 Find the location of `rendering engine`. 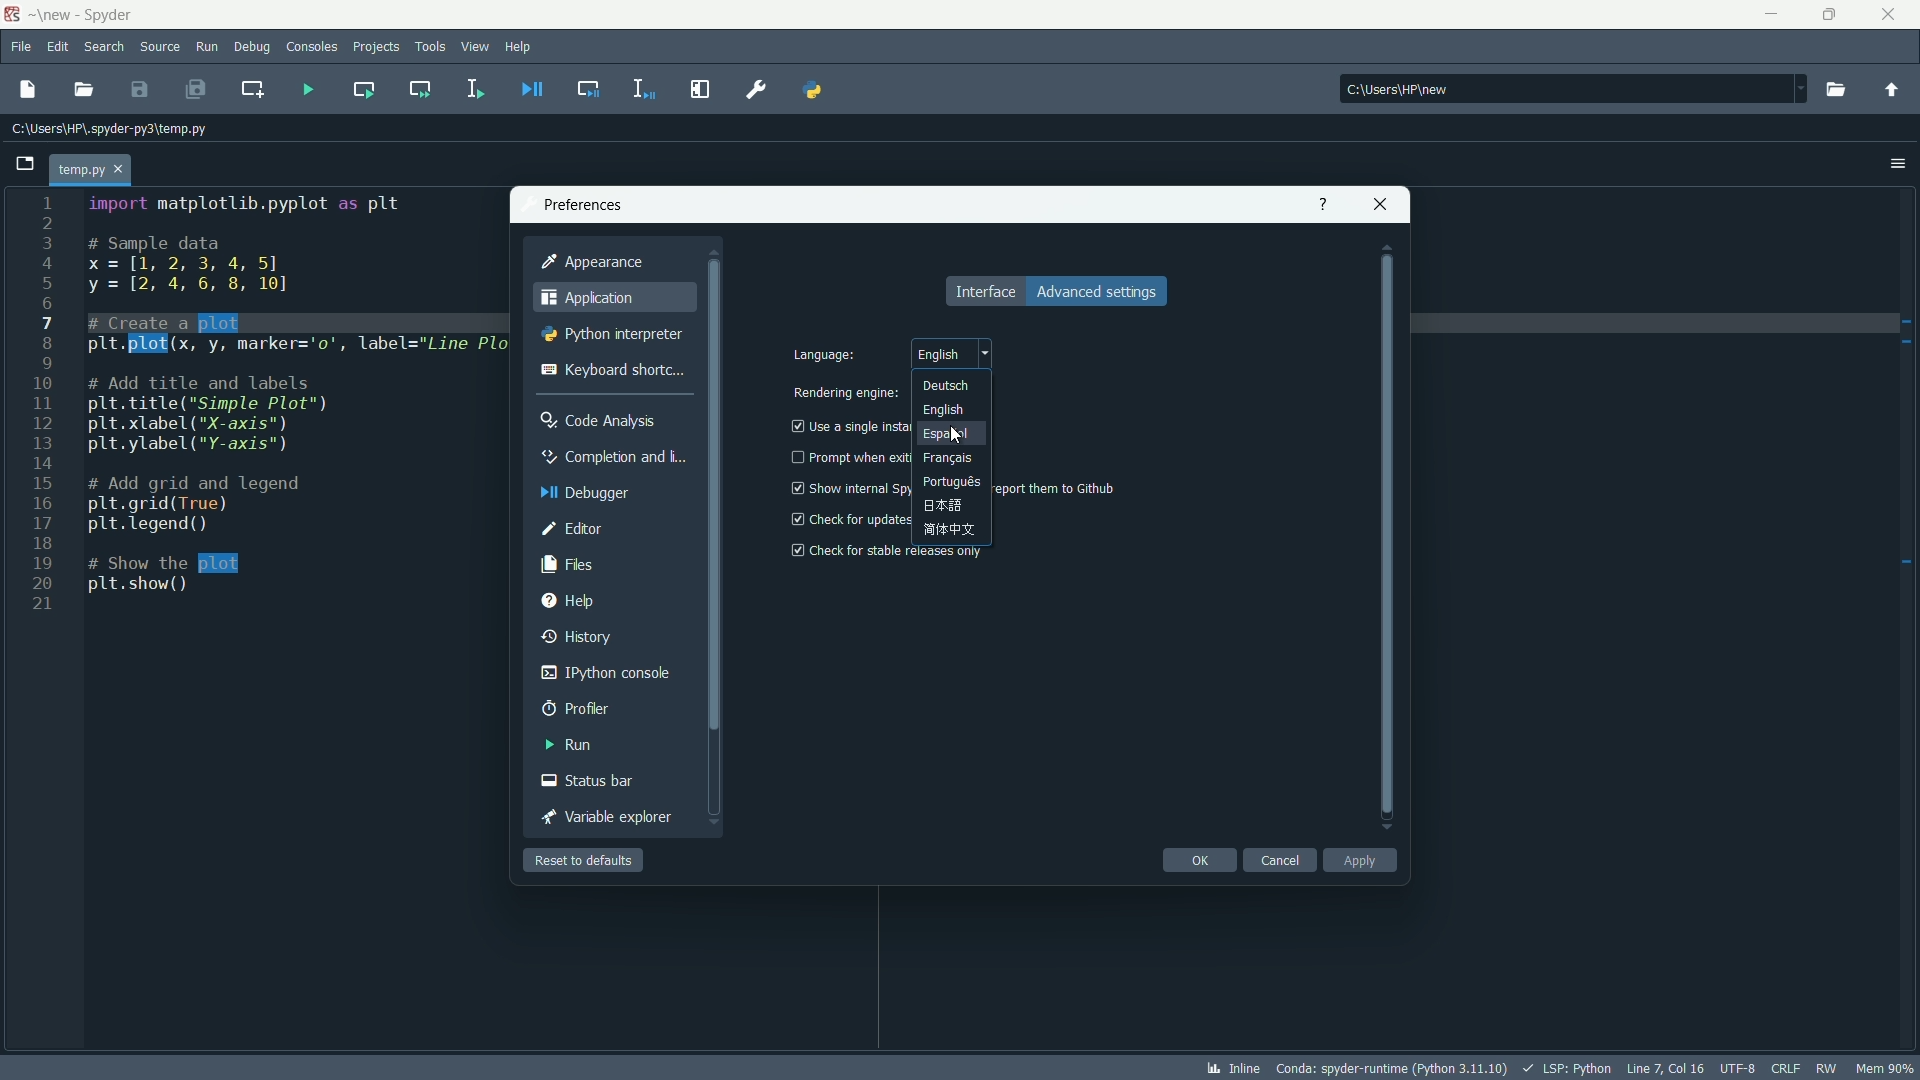

rendering engine is located at coordinates (844, 392).